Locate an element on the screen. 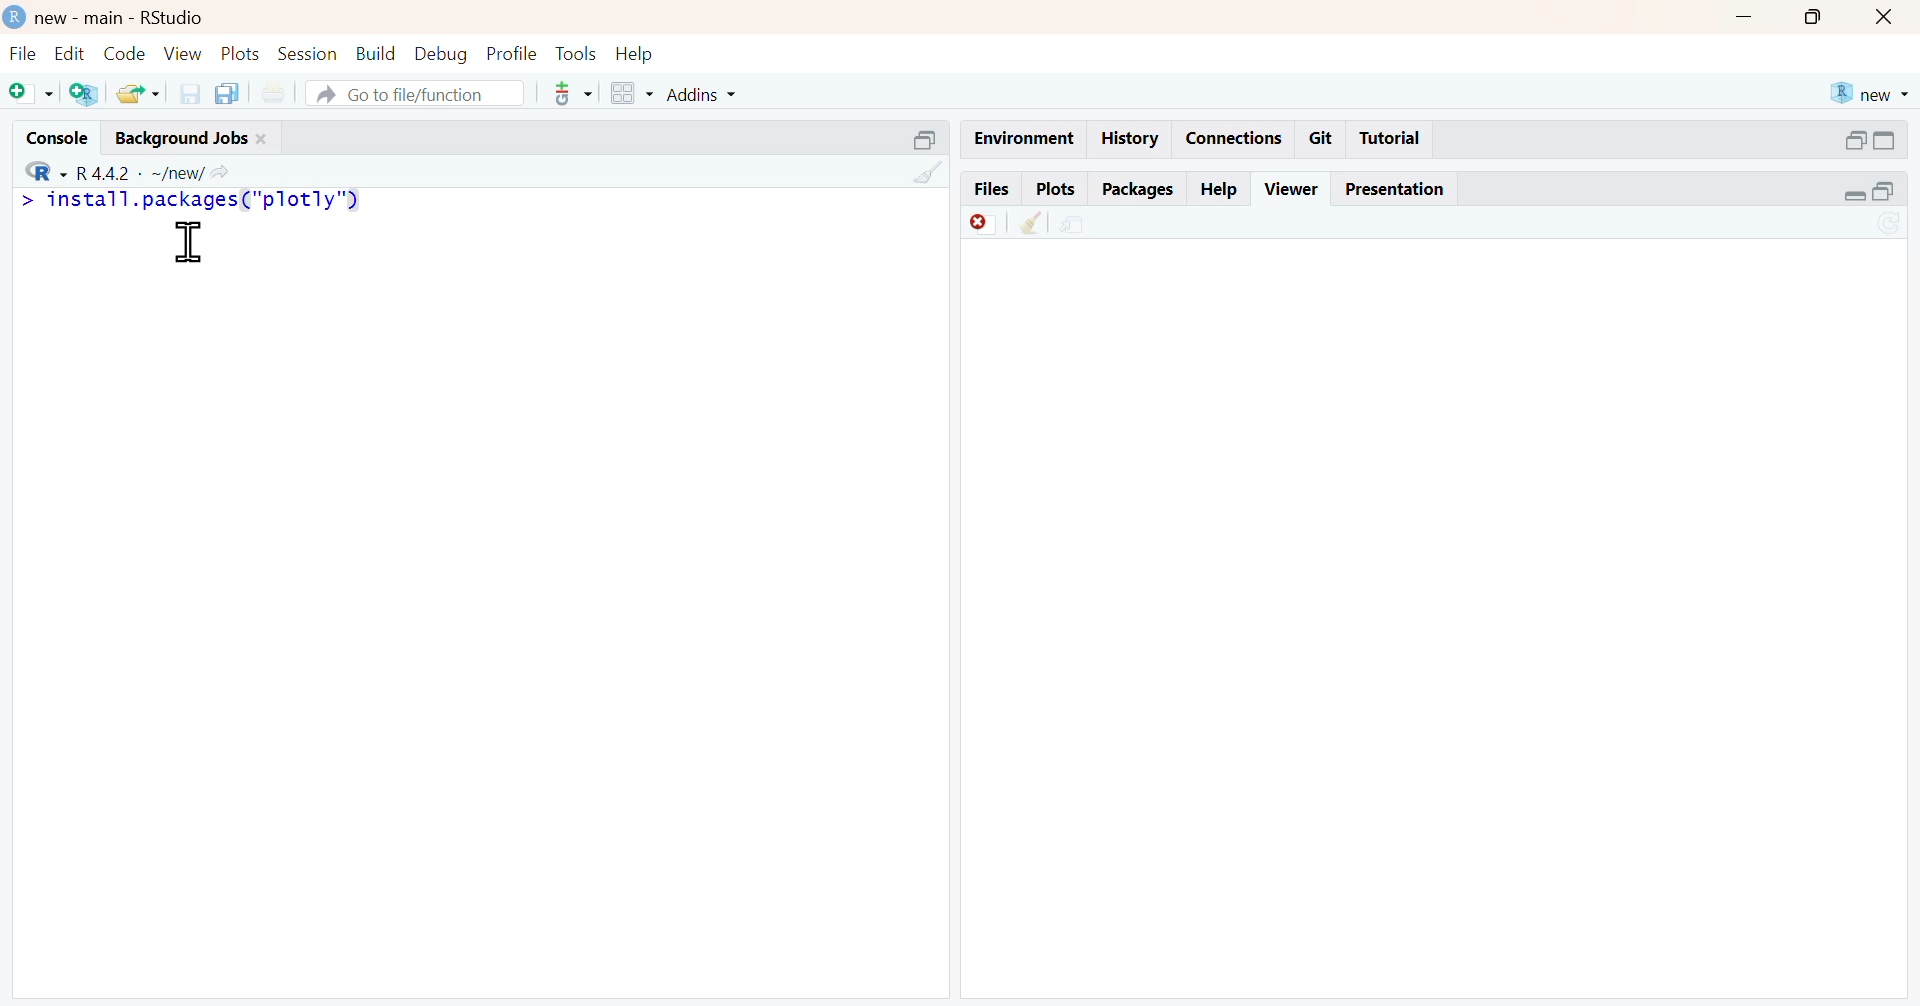 This screenshot has height=1006, width=1920. view the current working directory is located at coordinates (226, 172).